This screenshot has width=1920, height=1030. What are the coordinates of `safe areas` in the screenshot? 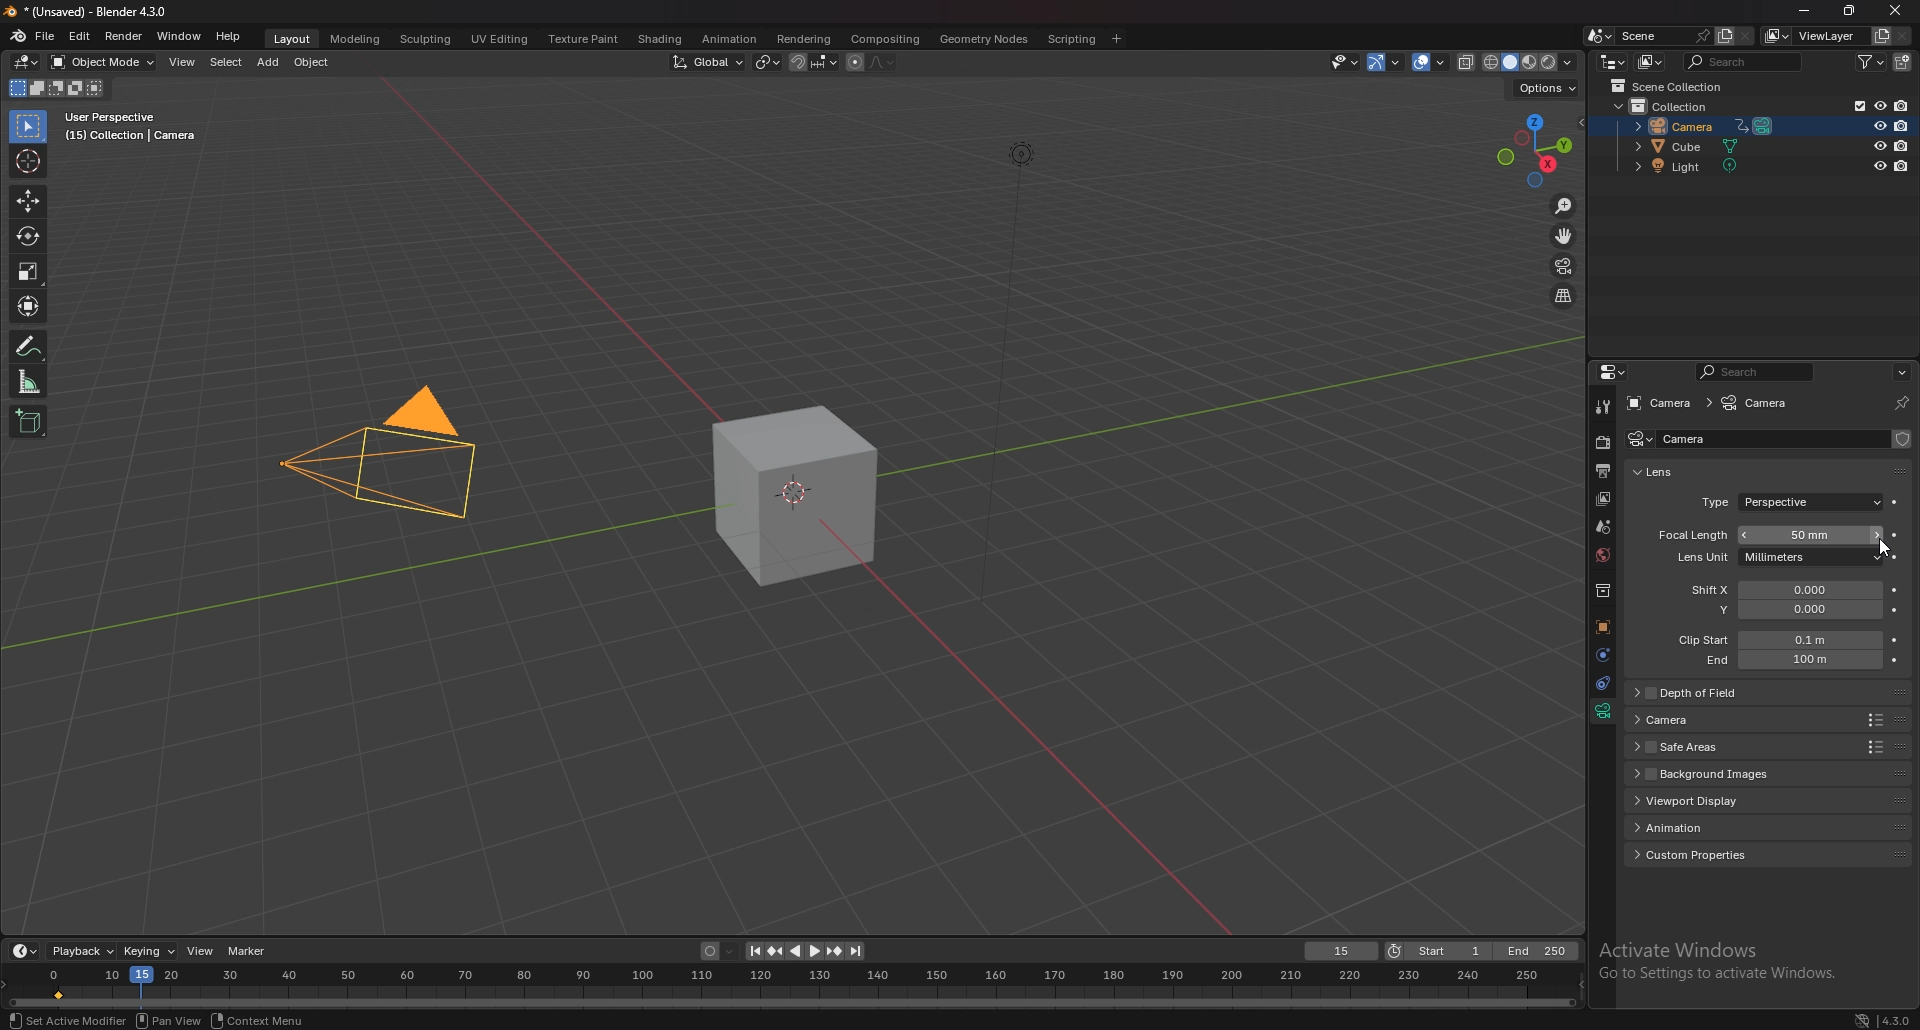 It's located at (1716, 747).